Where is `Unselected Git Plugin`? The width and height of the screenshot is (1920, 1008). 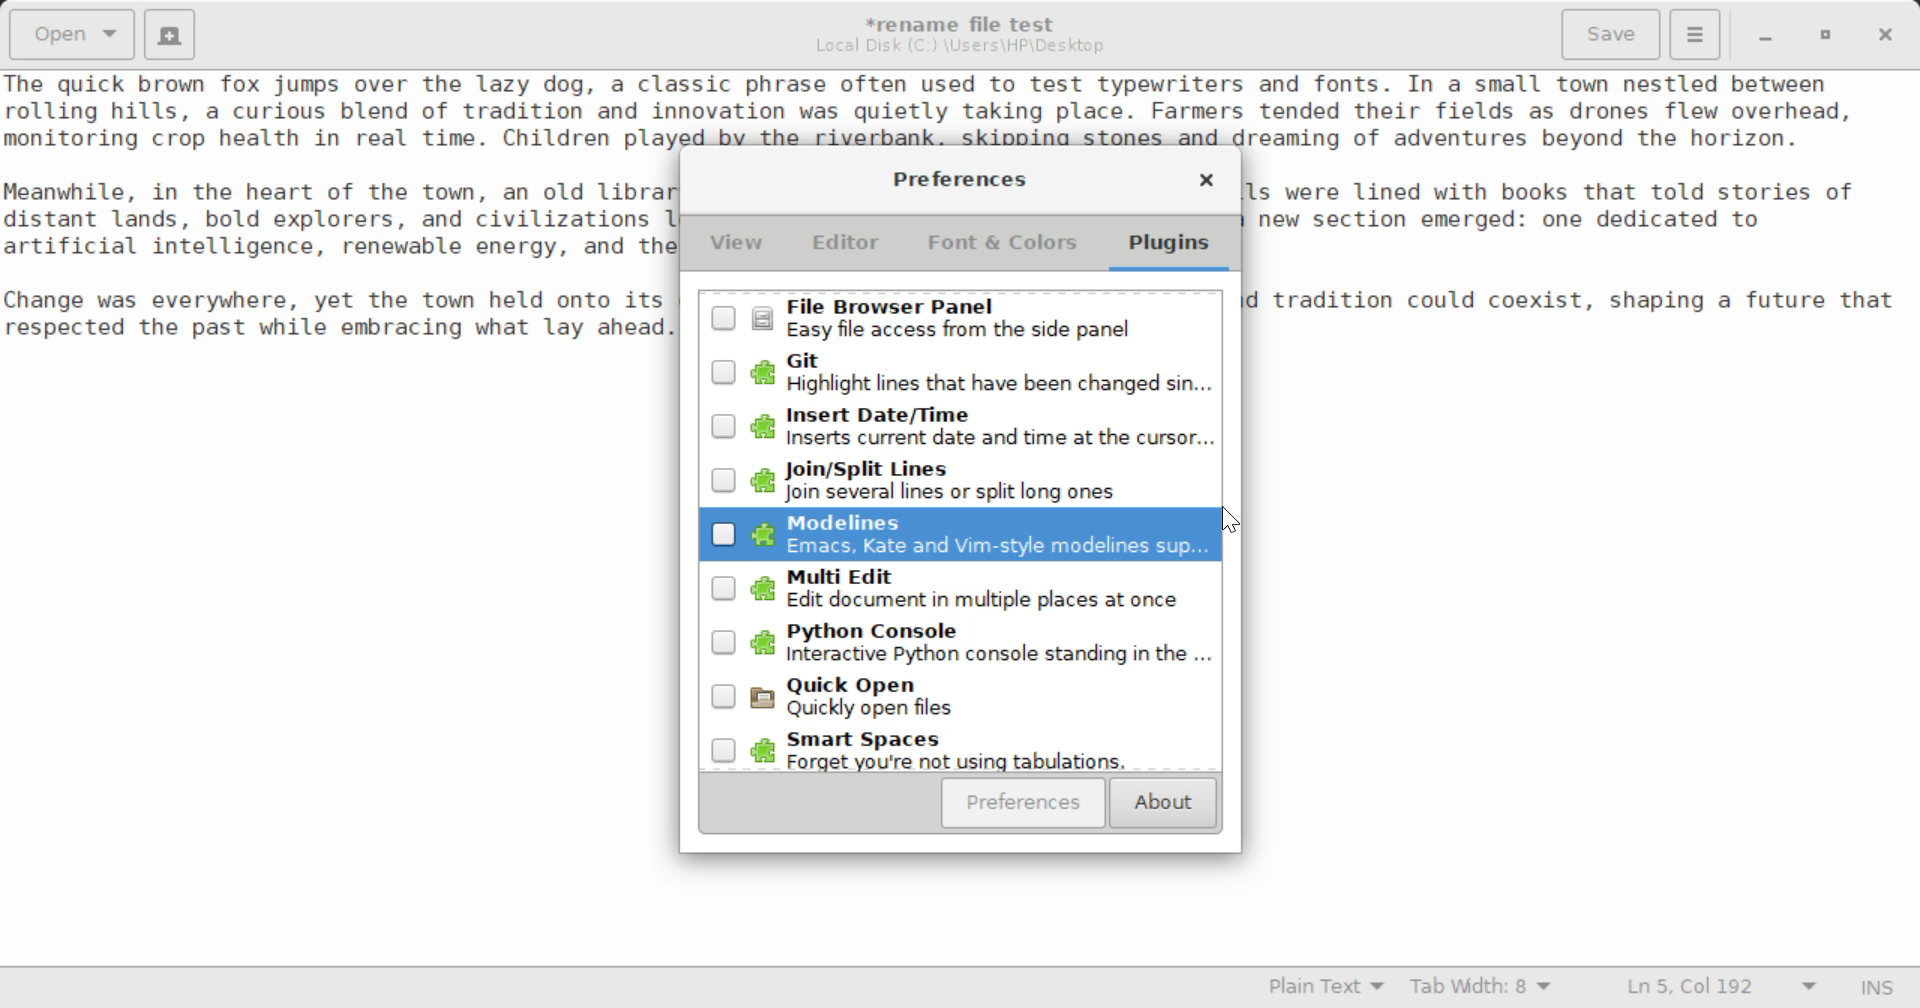
Unselected Git Plugin is located at coordinates (965, 372).